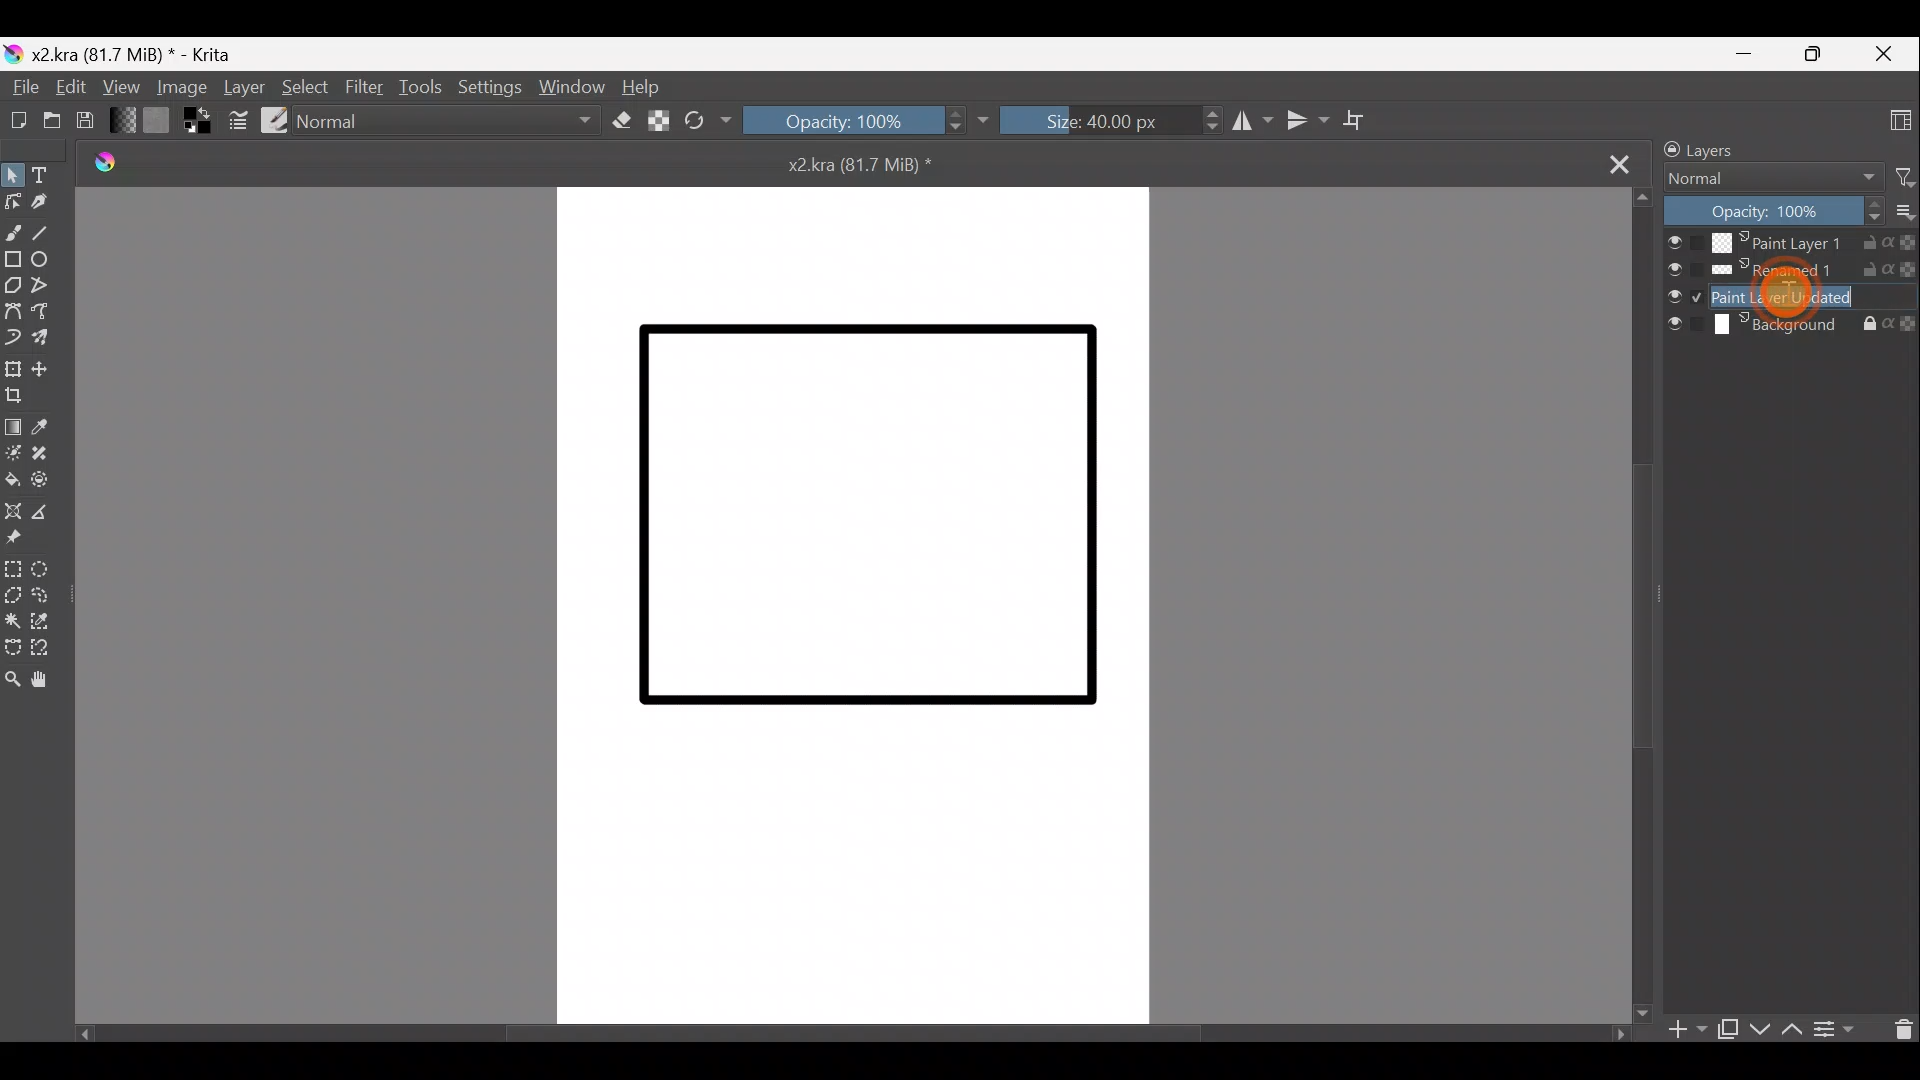 Image resolution: width=1920 pixels, height=1080 pixels. Describe the element at coordinates (1251, 119) in the screenshot. I see `Horizontal mirror tool` at that location.